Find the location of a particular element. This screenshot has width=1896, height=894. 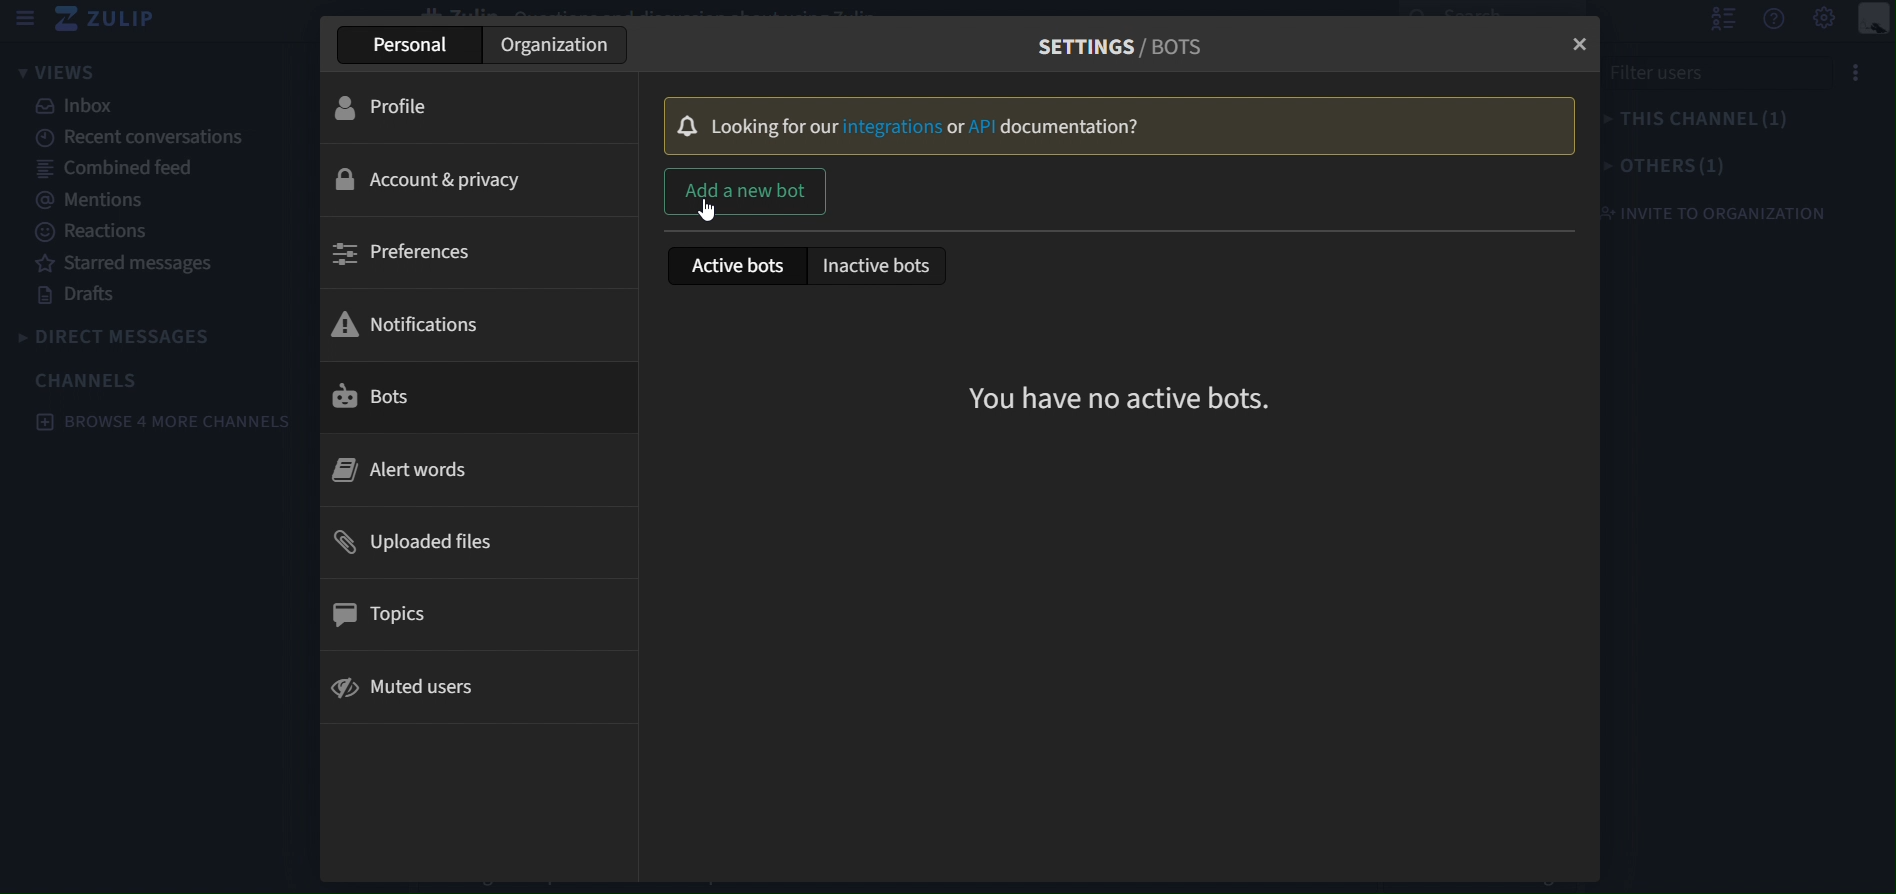

inactive bot is located at coordinates (882, 266).